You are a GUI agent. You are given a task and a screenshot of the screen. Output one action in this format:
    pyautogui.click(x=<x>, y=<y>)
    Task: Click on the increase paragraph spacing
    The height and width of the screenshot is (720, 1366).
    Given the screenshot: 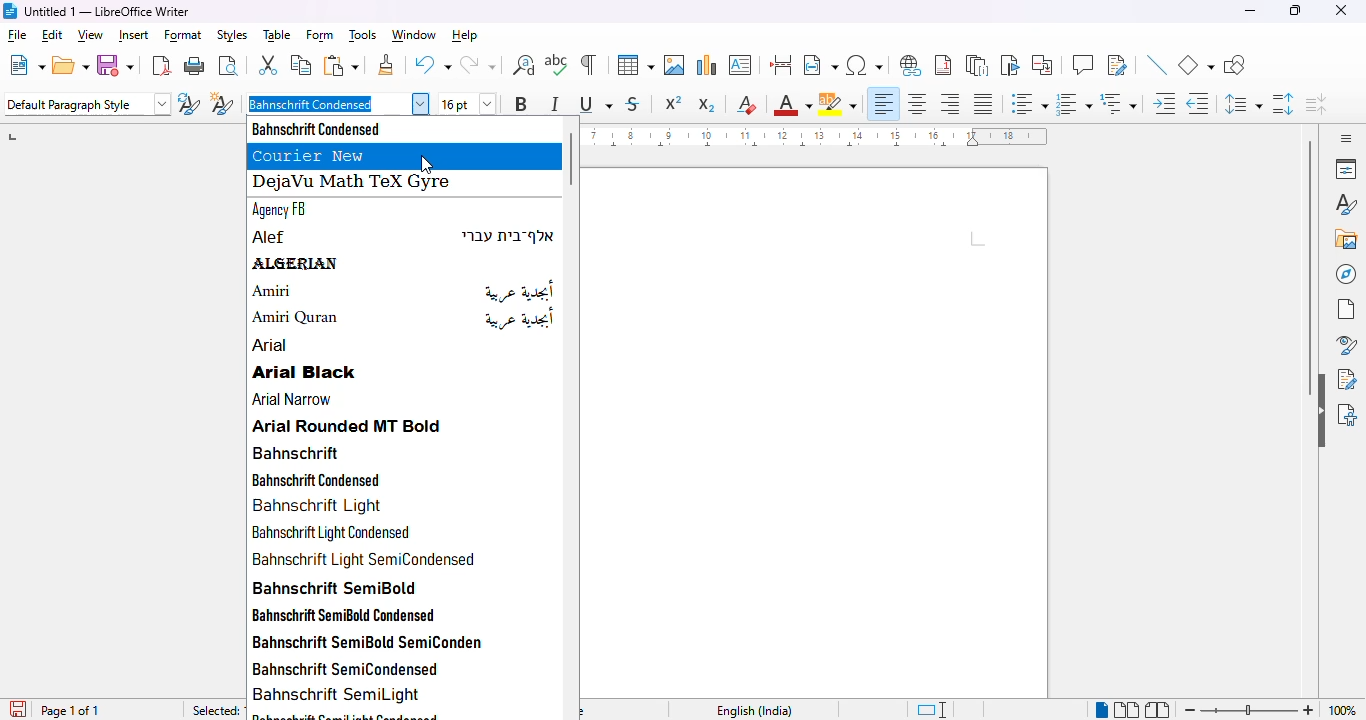 What is the action you would take?
    pyautogui.click(x=1282, y=104)
    